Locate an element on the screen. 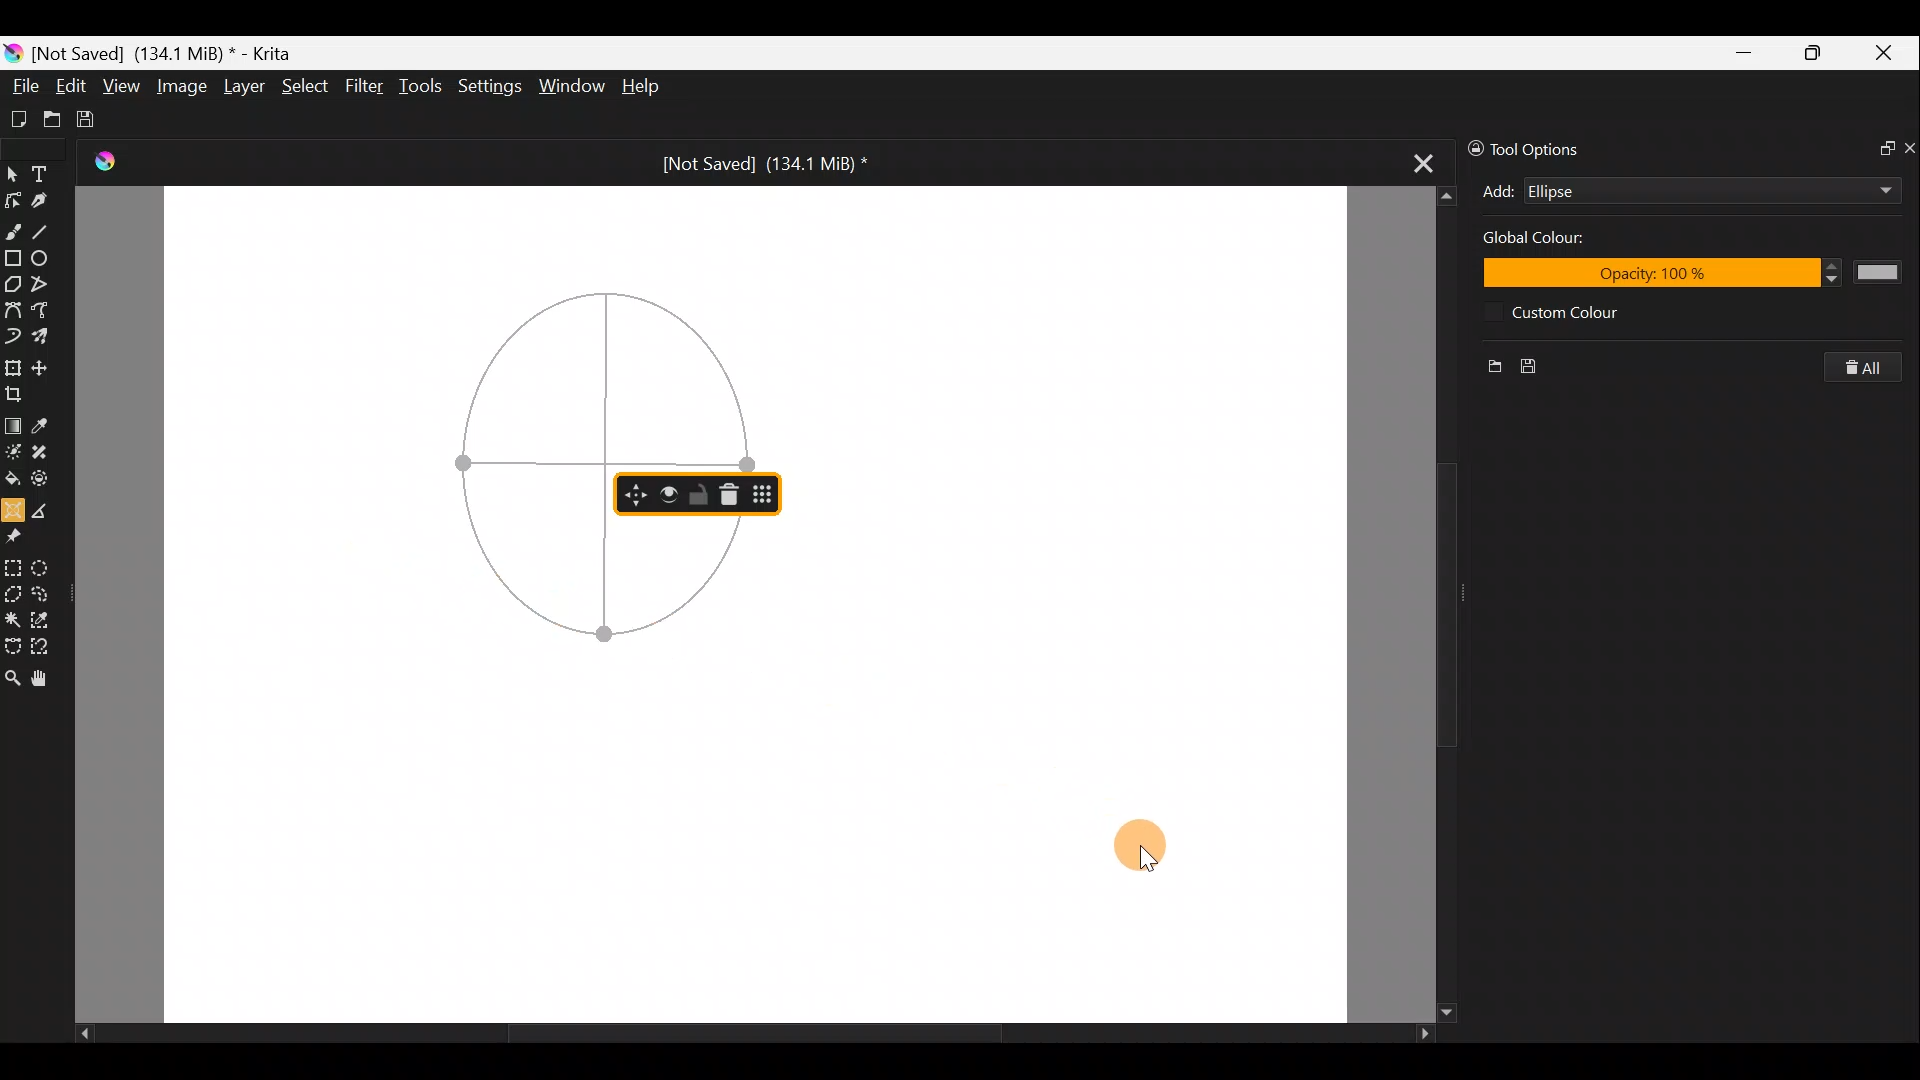 This screenshot has height=1080, width=1920. Calligraphy is located at coordinates (48, 197).